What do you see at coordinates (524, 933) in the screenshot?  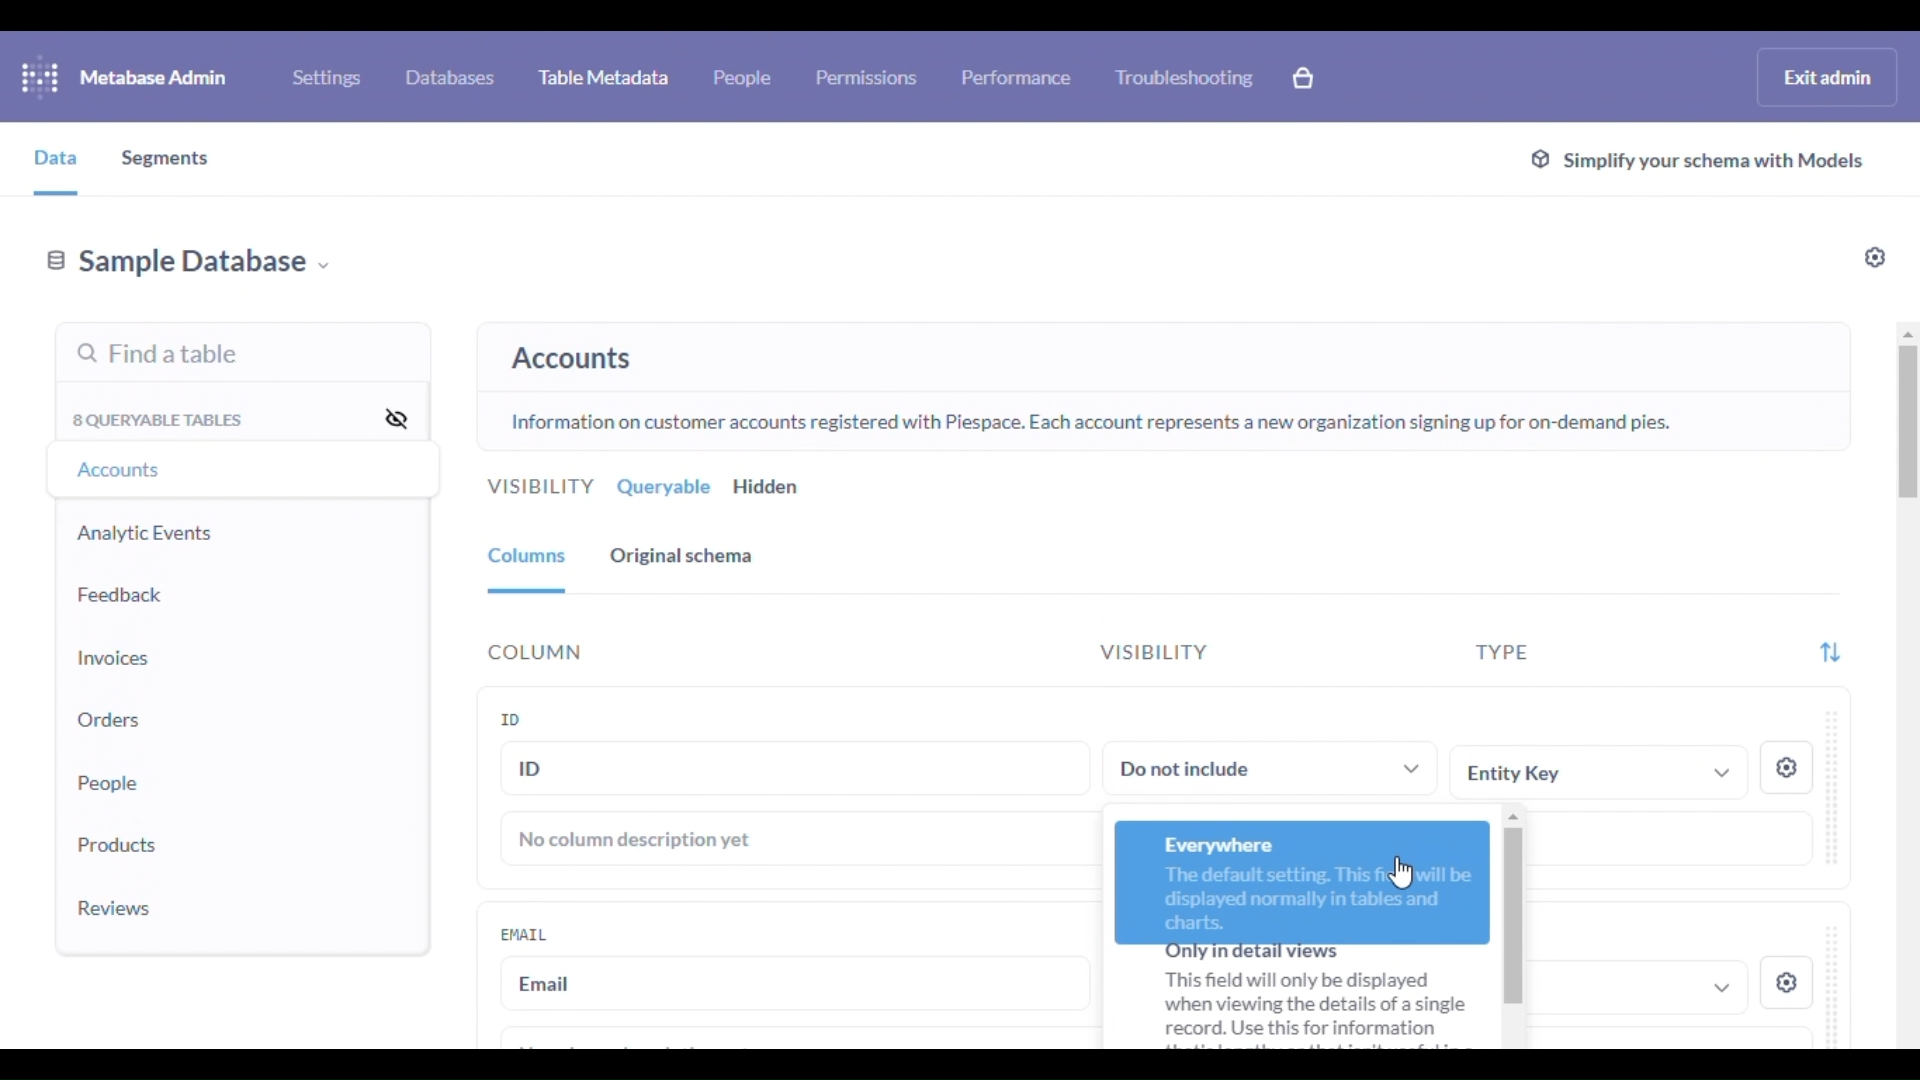 I see `email` at bounding box center [524, 933].